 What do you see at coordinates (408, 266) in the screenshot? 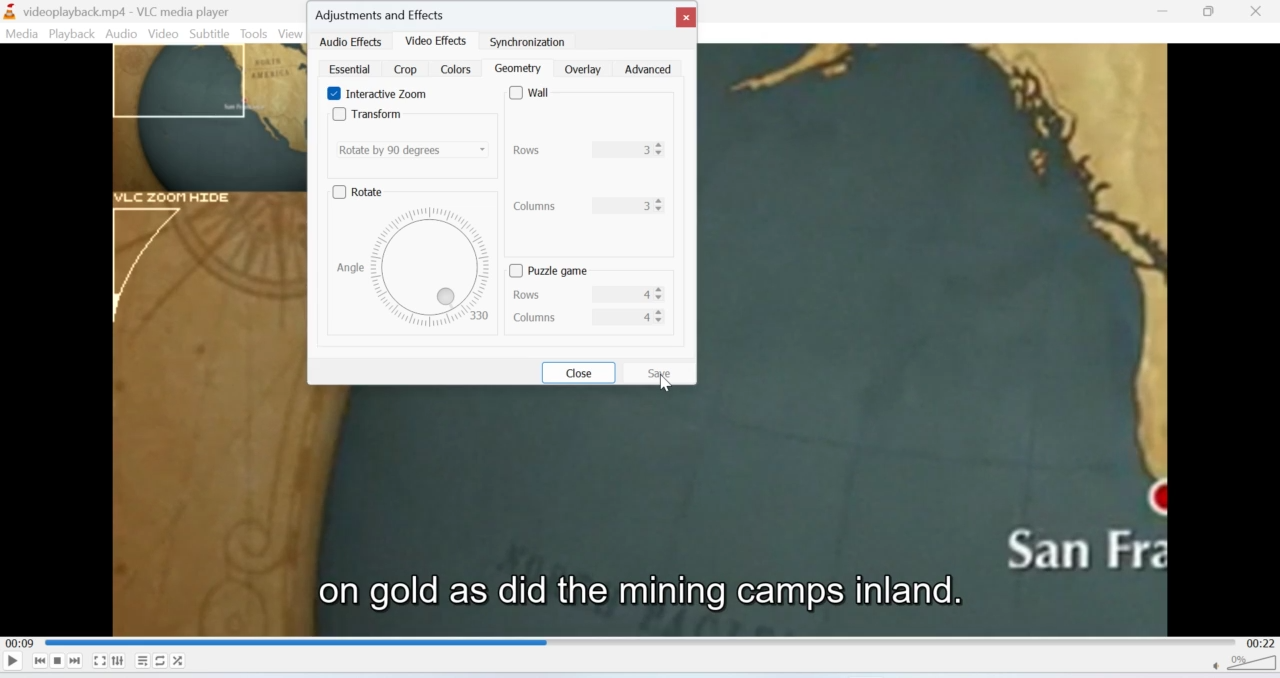
I see `angle   330` at bounding box center [408, 266].